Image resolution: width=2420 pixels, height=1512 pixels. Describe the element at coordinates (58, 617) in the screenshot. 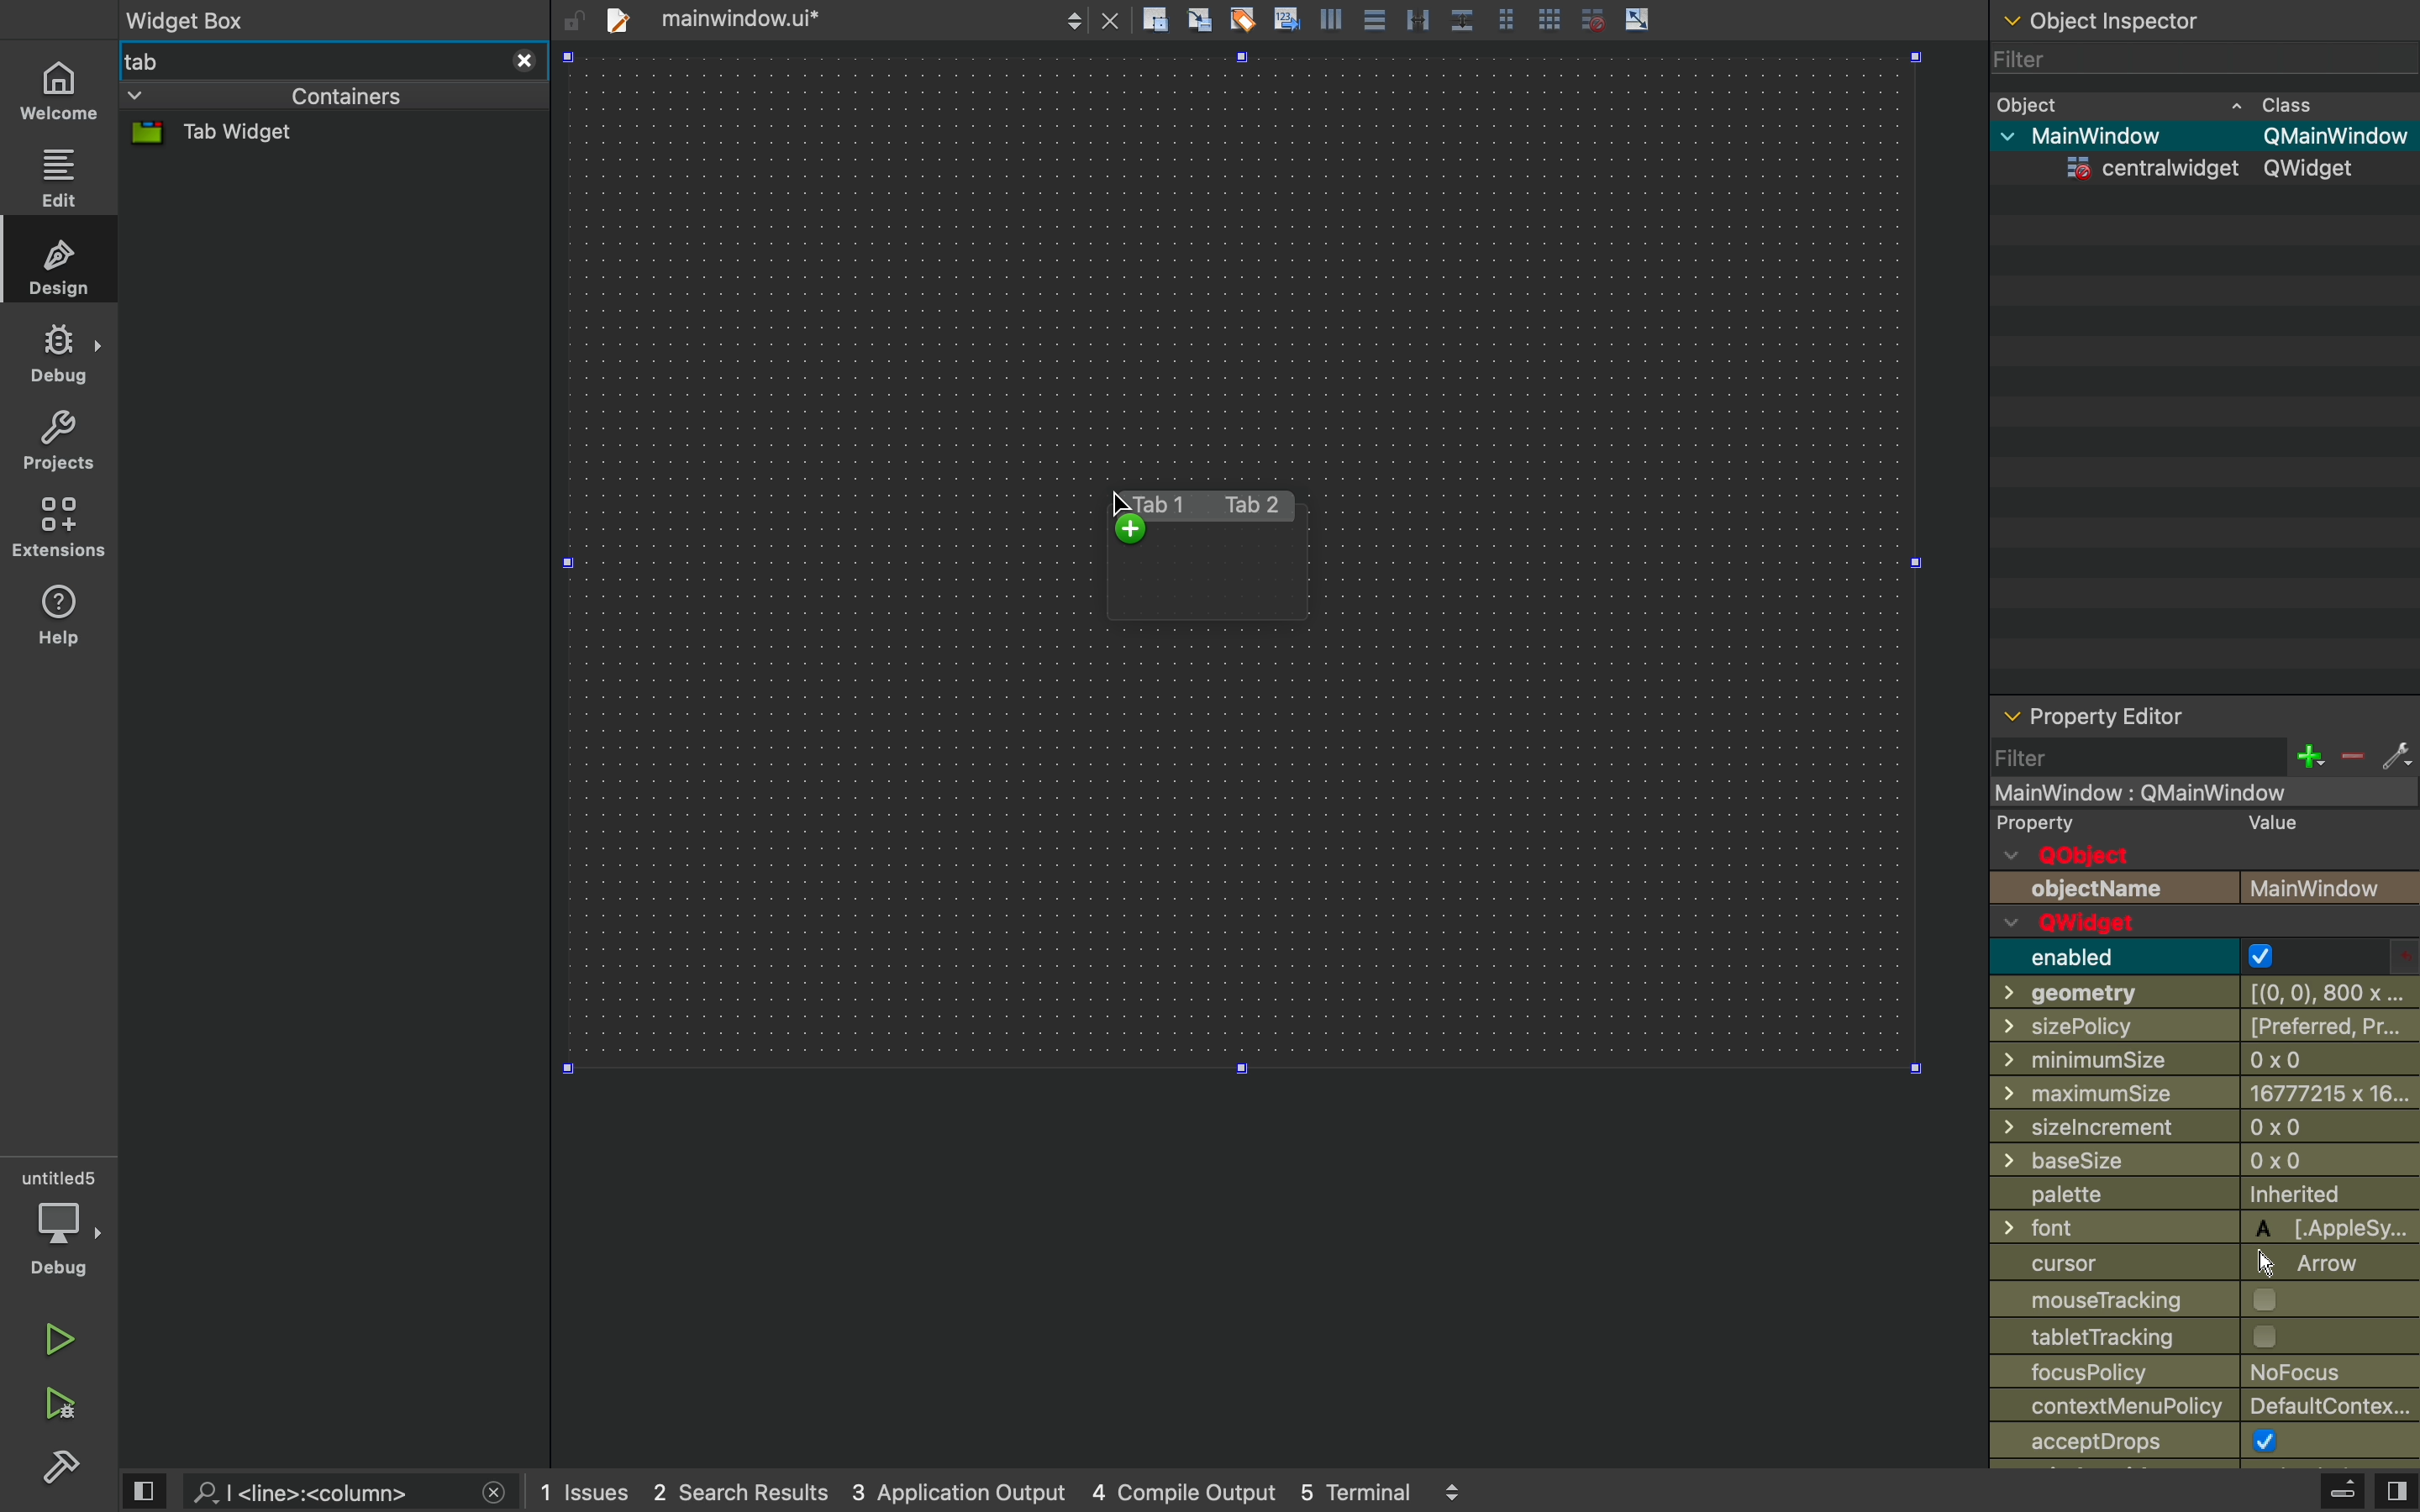

I see `help` at that location.